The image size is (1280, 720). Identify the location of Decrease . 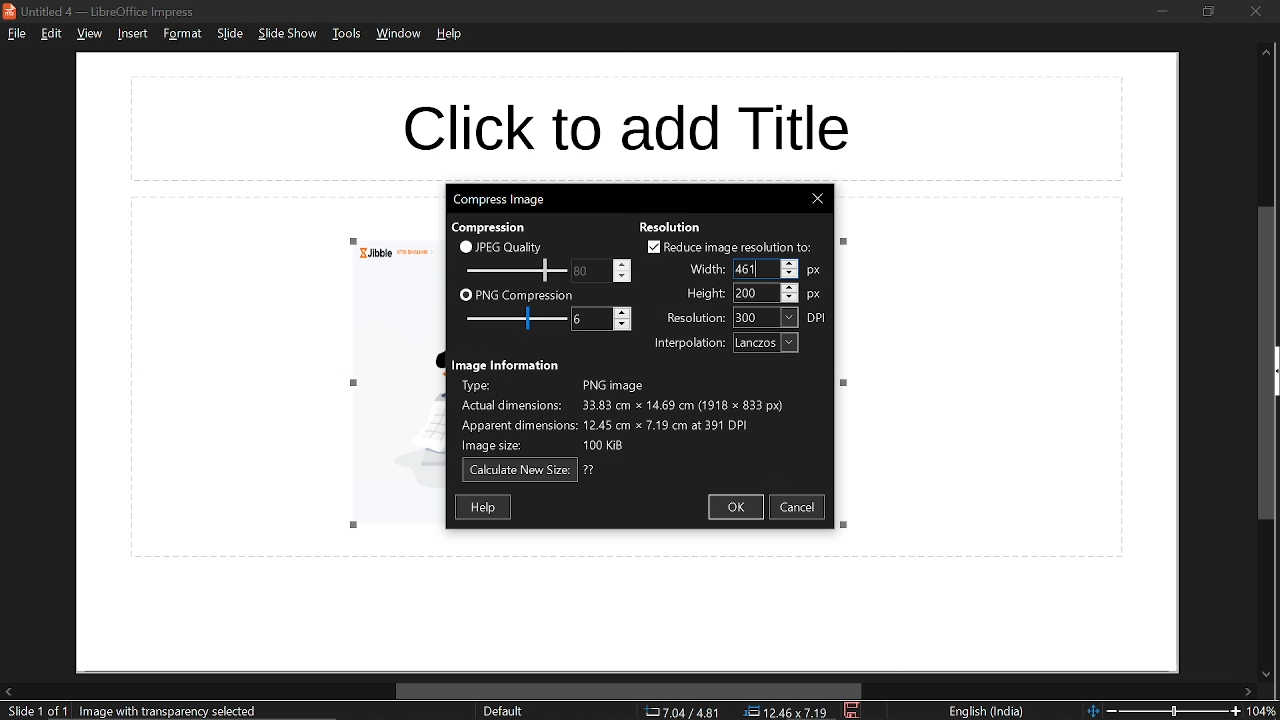
(623, 276).